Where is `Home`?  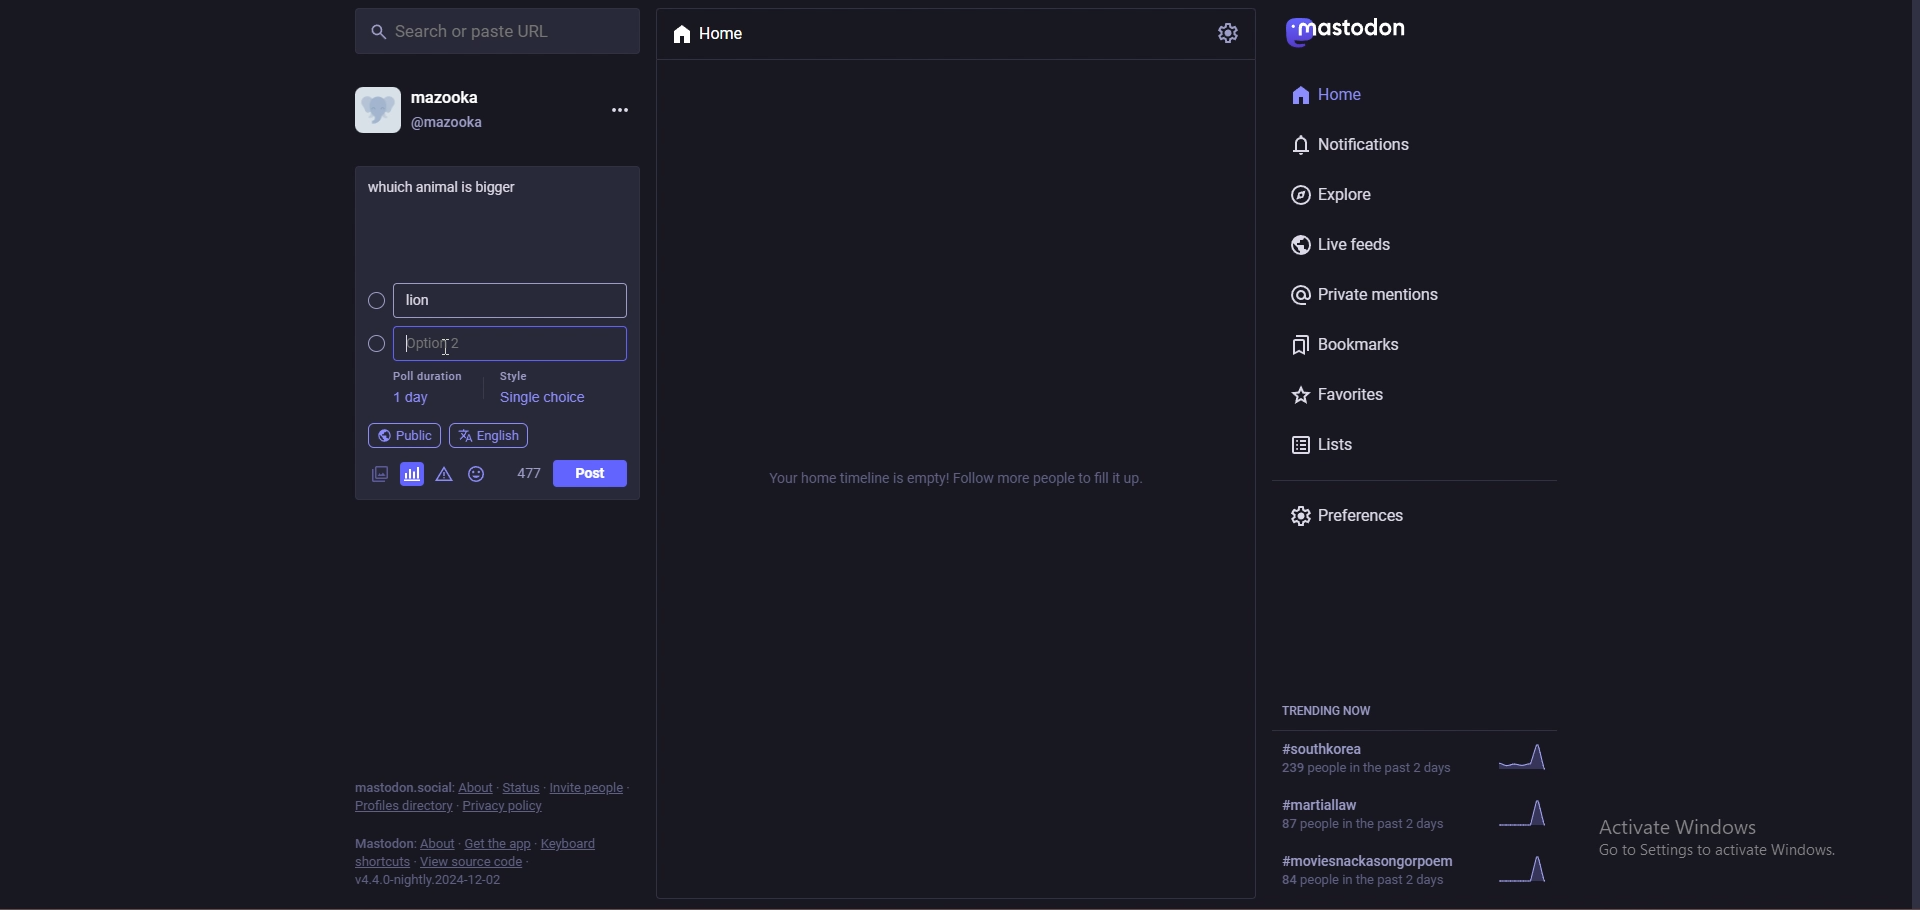 Home is located at coordinates (1335, 93).